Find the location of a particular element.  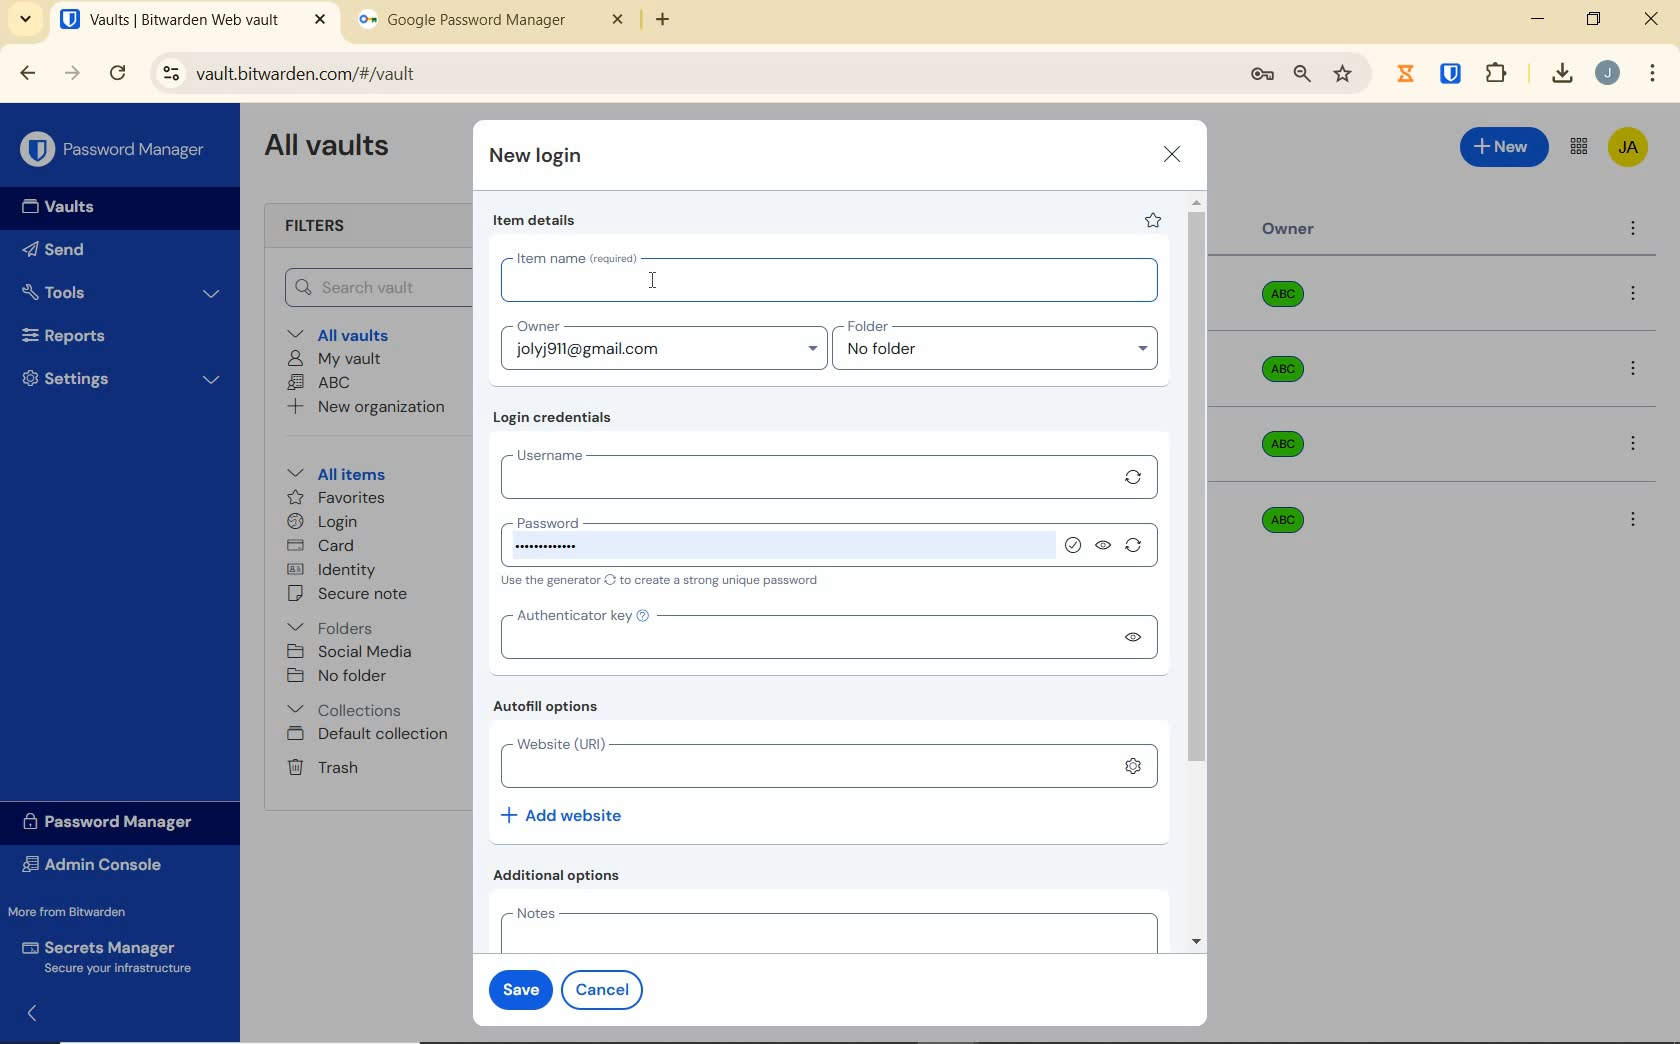

good is located at coordinates (1073, 544).